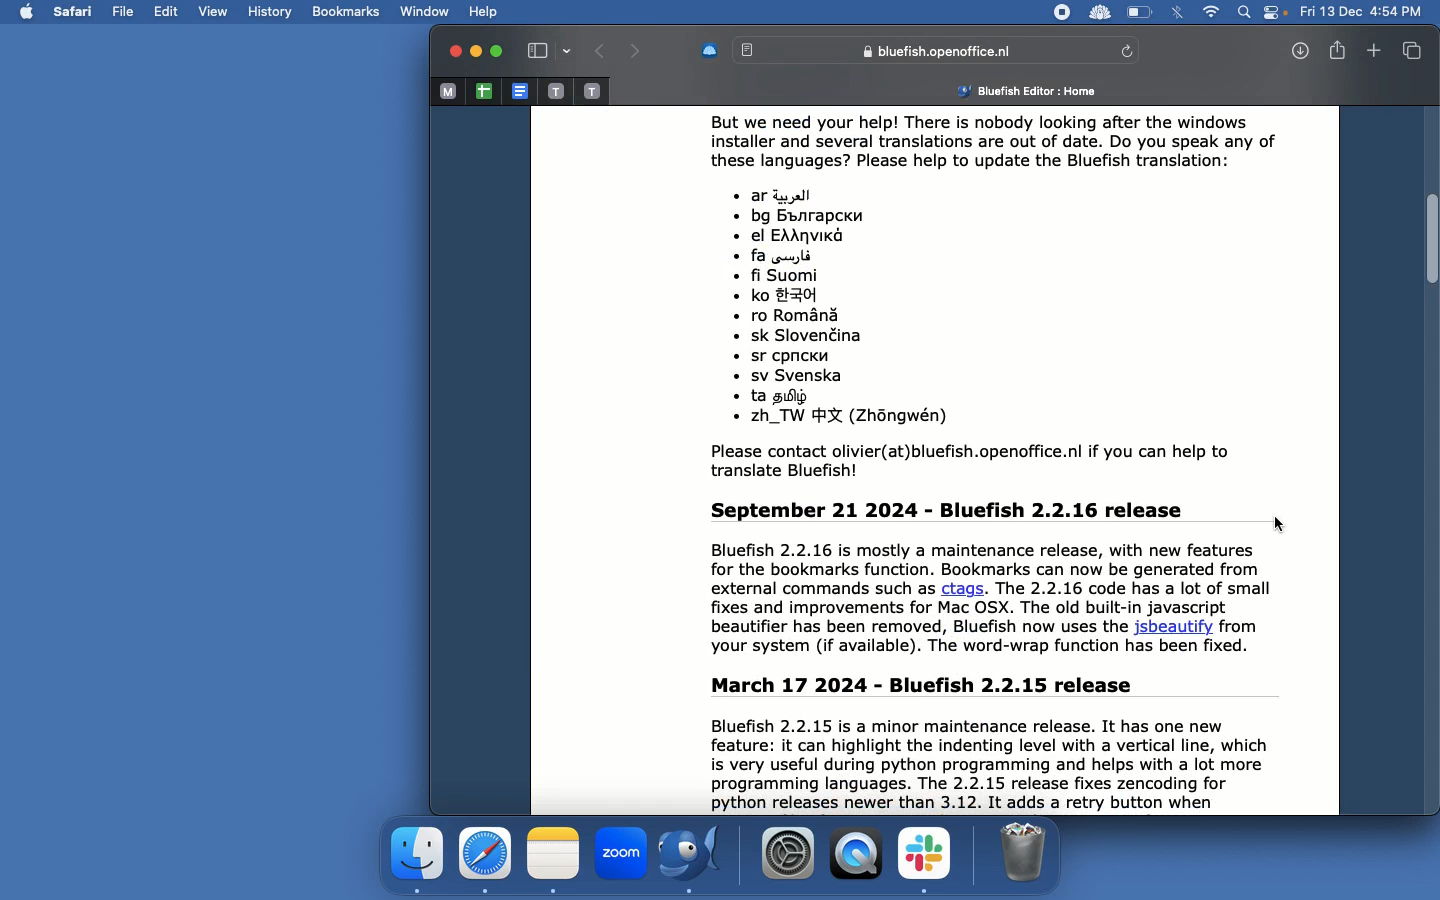 The height and width of the screenshot is (900, 1440). I want to click on Zoom, so click(624, 853).